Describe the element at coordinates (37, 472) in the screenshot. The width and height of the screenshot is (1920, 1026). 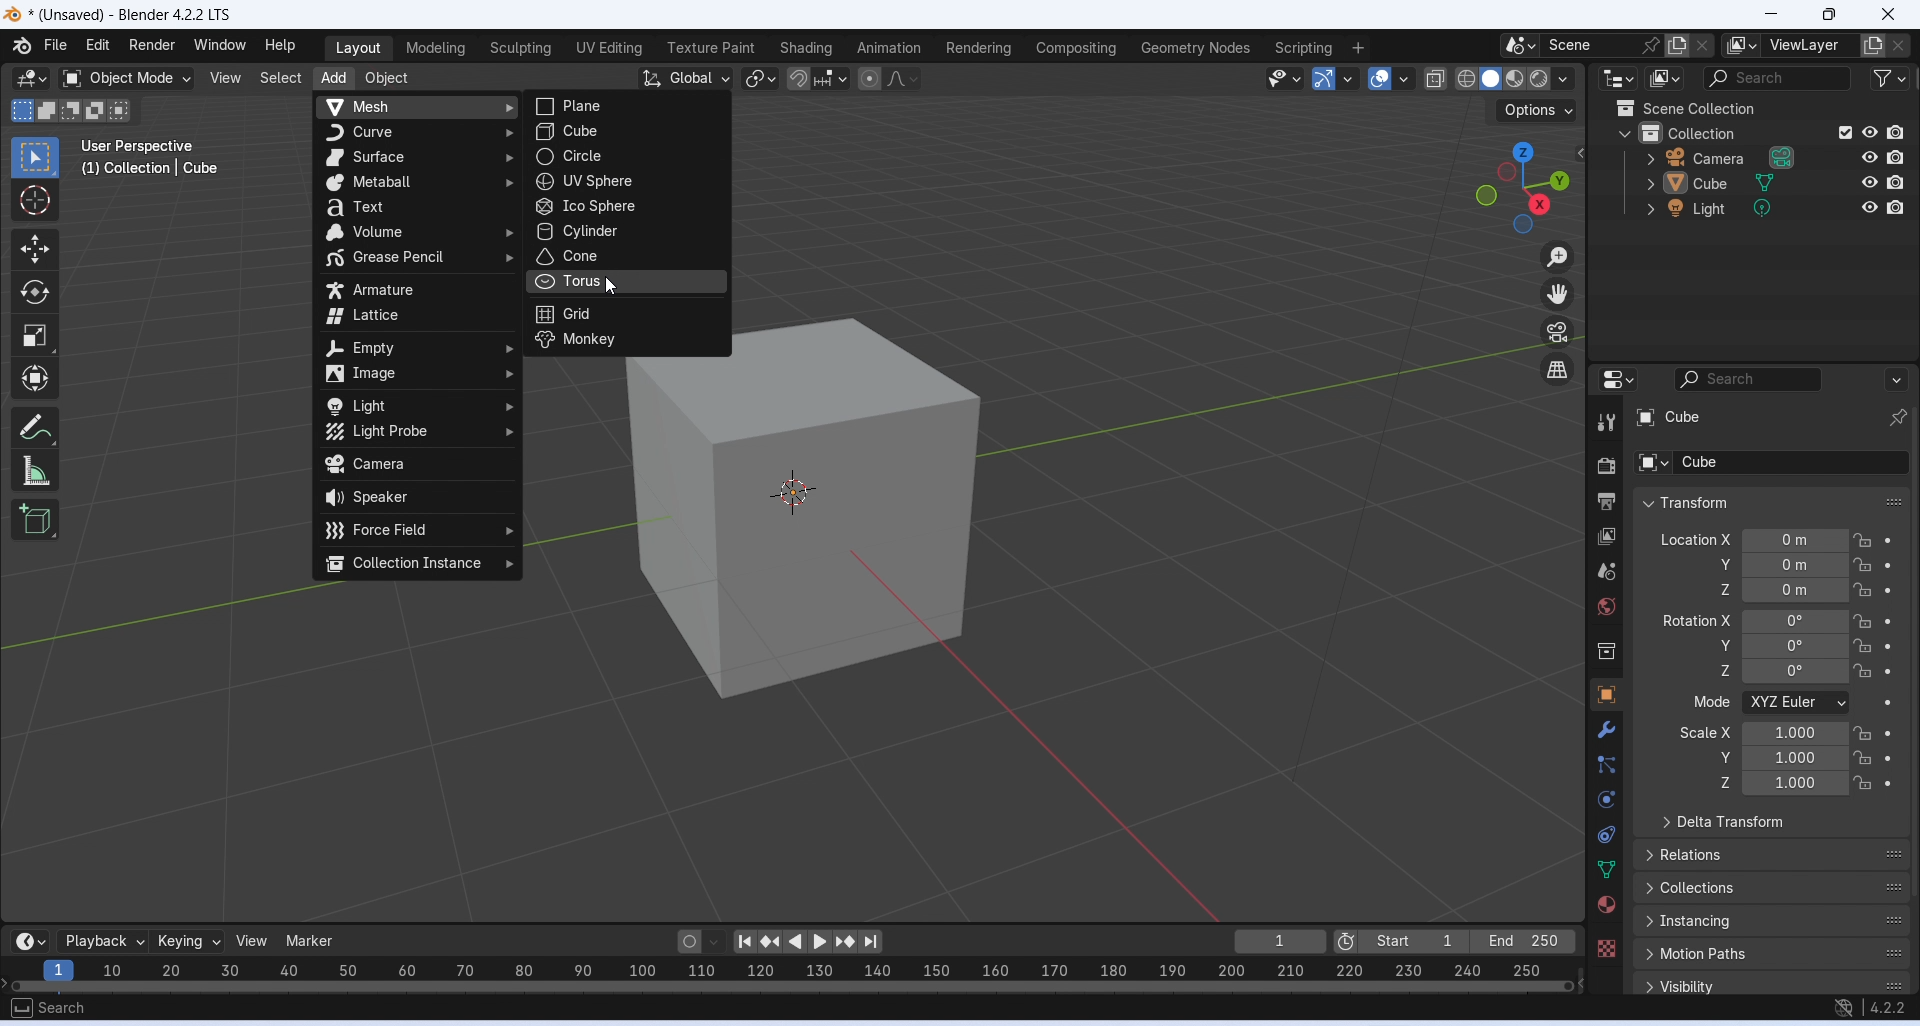
I see `Measure` at that location.